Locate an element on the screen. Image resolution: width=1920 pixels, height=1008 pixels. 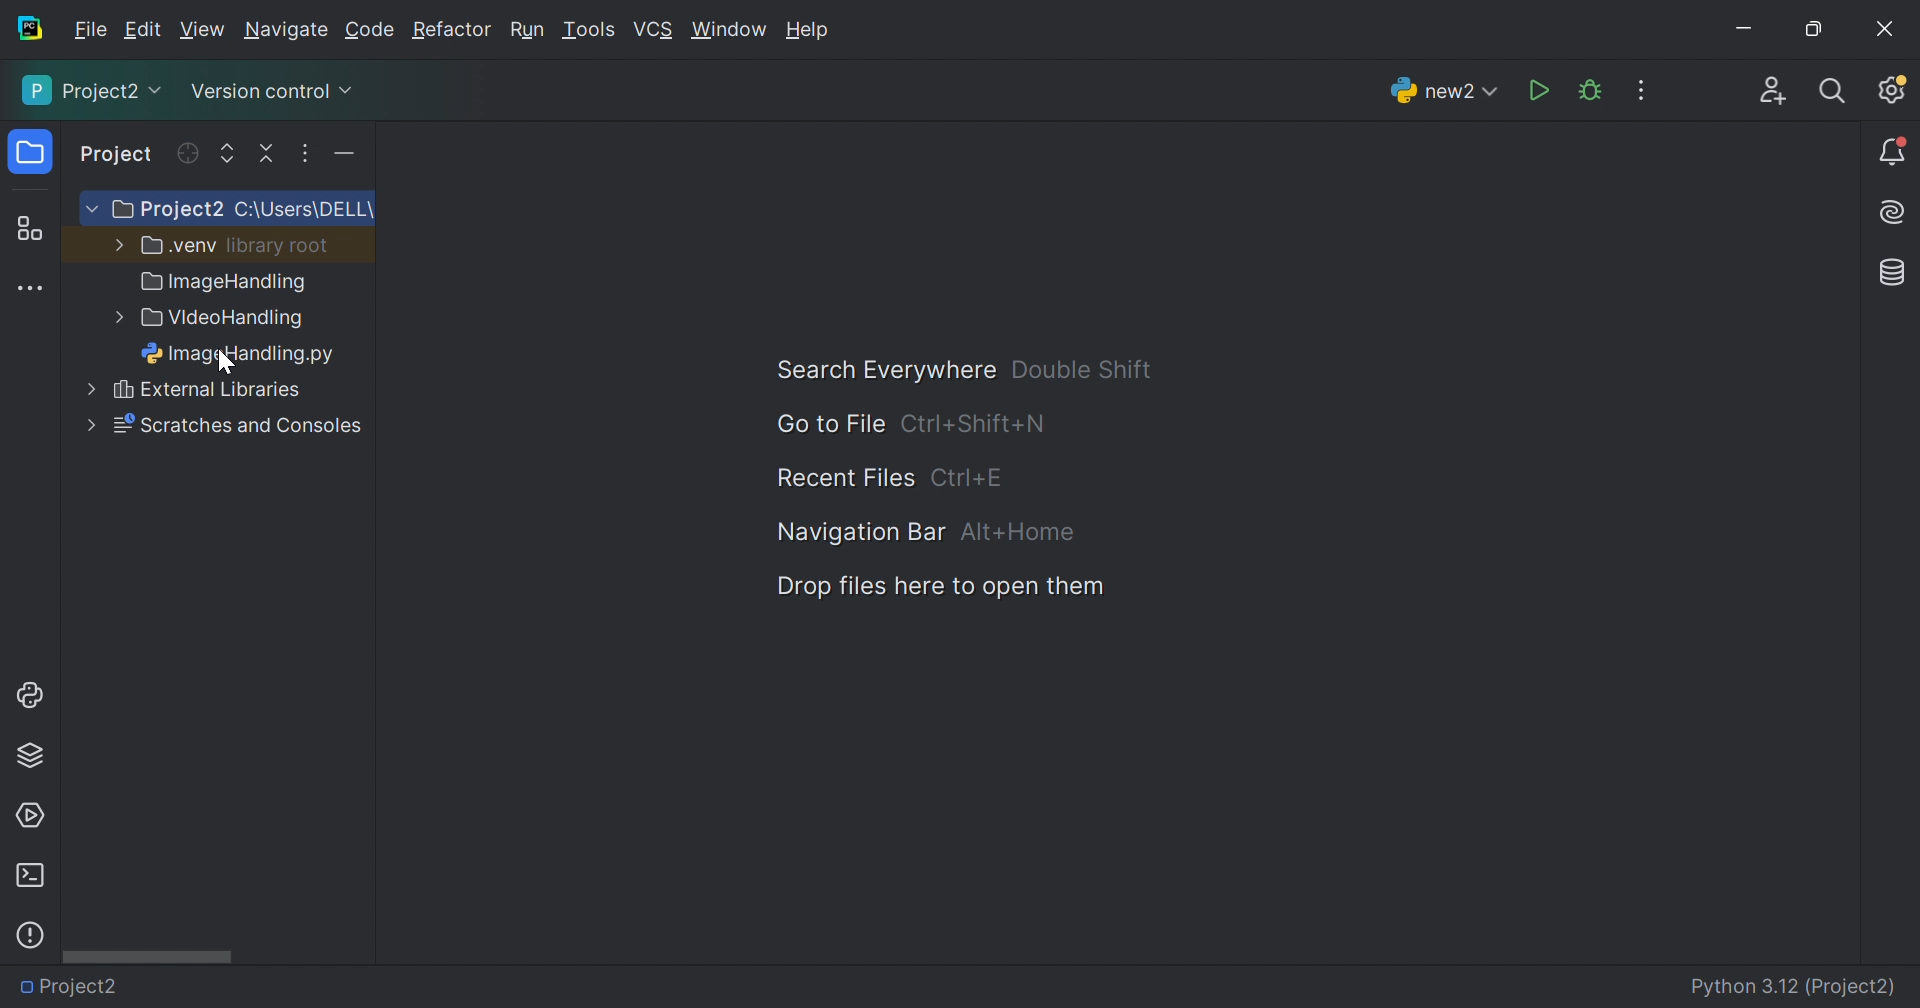
Problems is located at coordinates (30, 935).